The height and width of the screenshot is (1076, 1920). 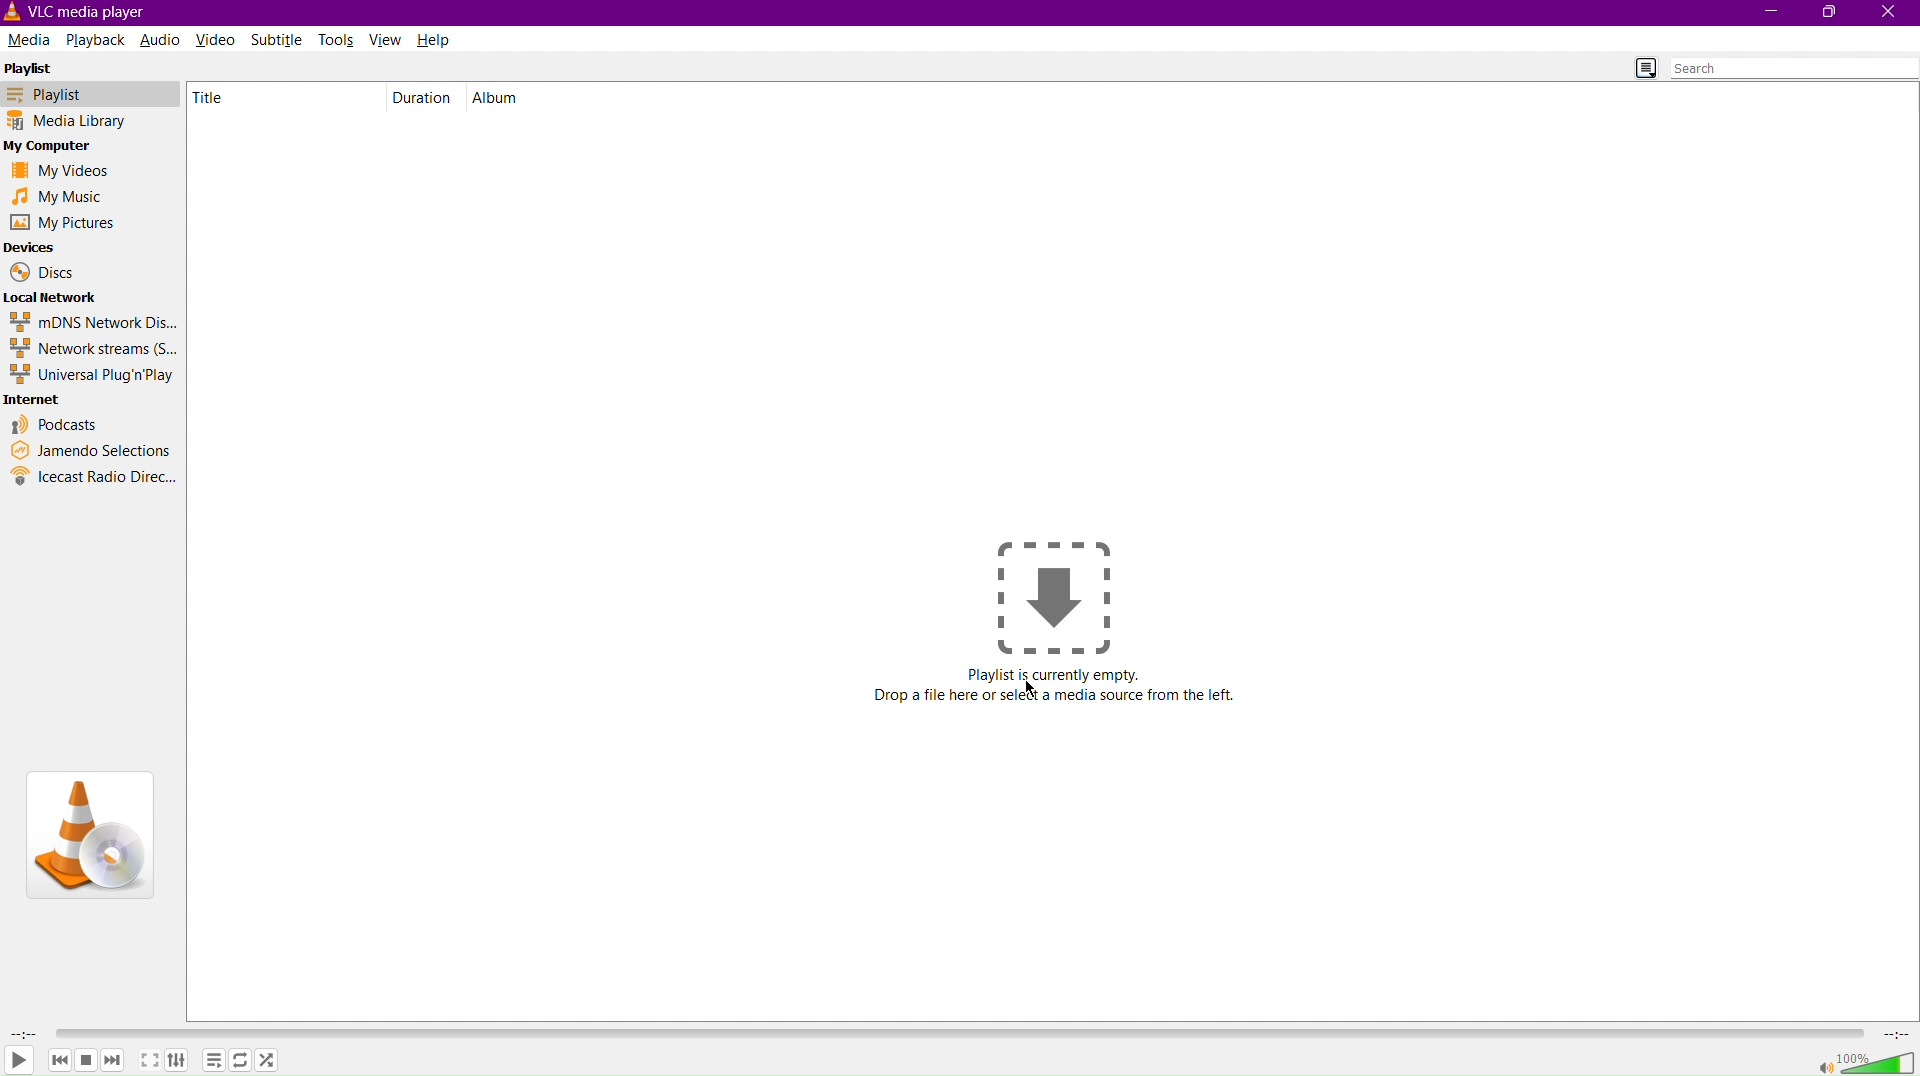 What do you see at coordinates (94, 826) in the screenshot?
I see `VLC Logo` at bounding box center [94, 826].